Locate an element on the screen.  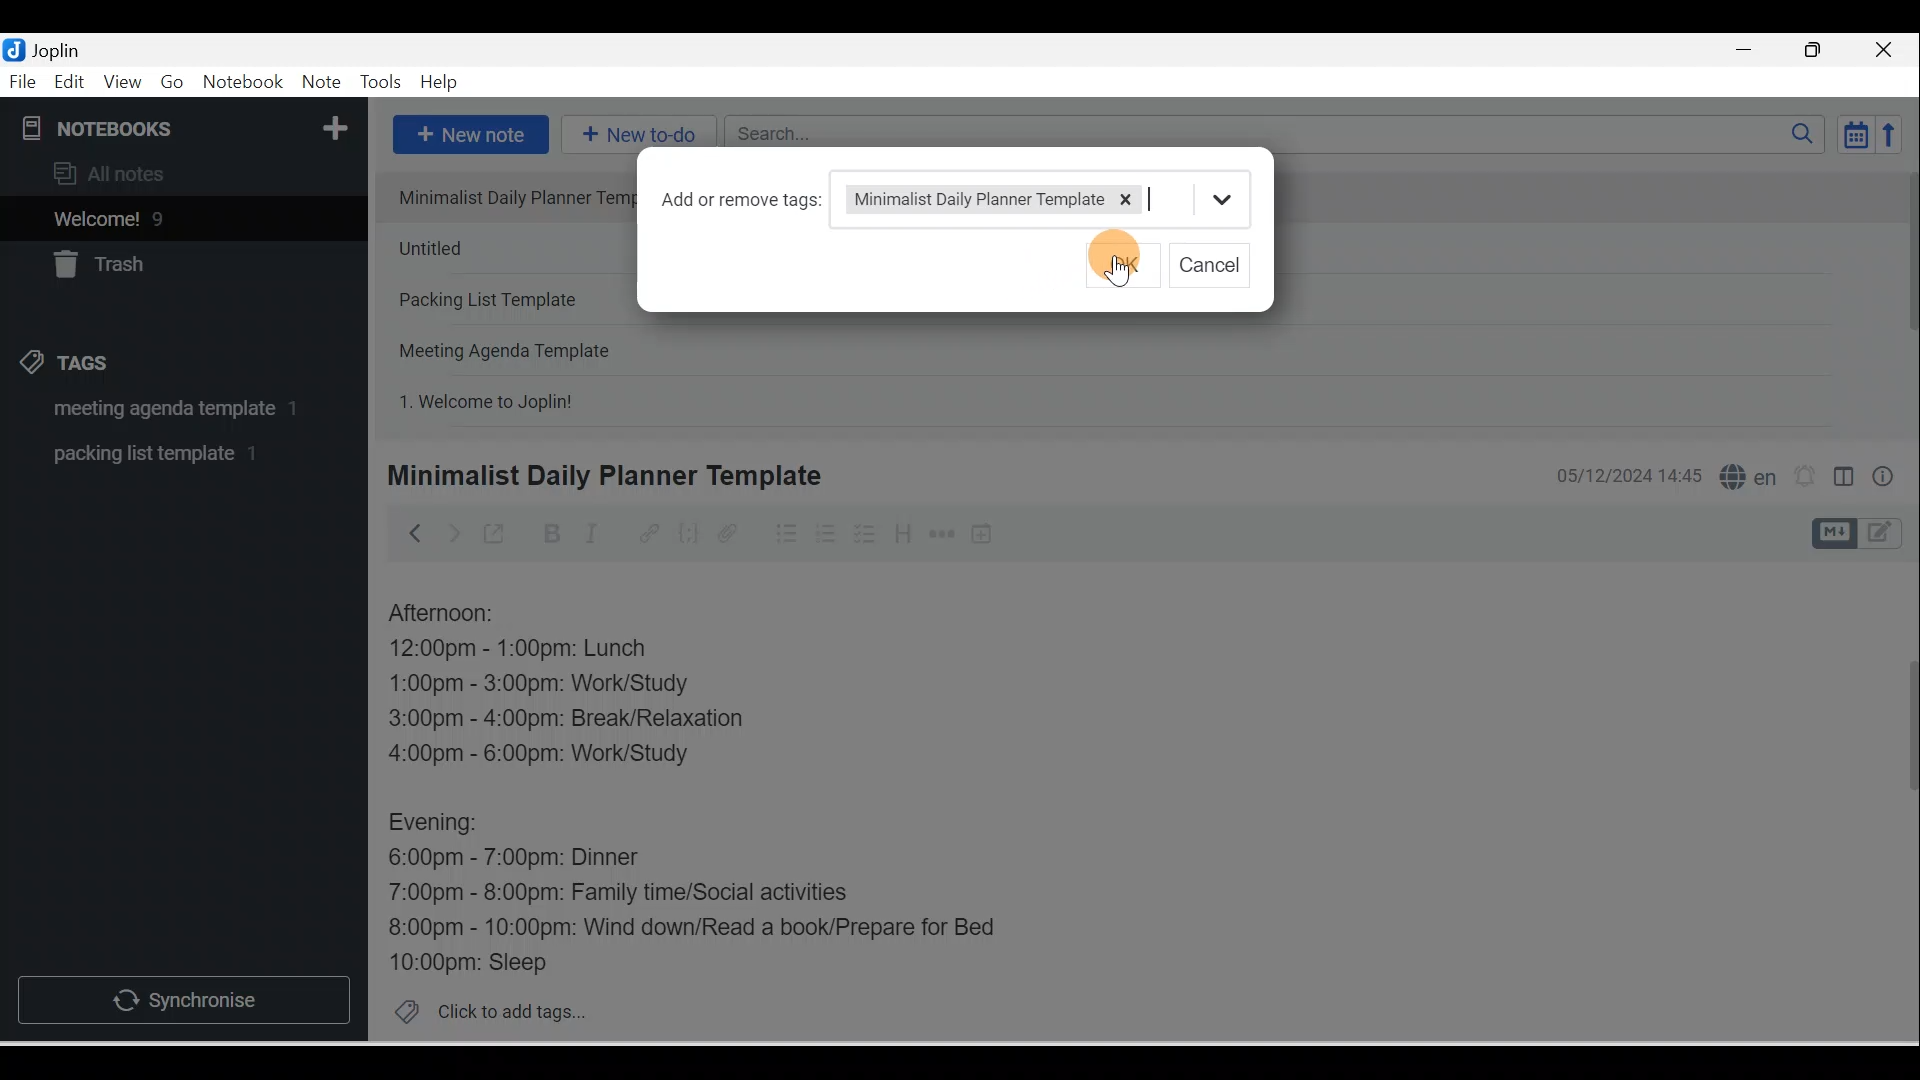
Checkbox is located at coordinates (863, 534).